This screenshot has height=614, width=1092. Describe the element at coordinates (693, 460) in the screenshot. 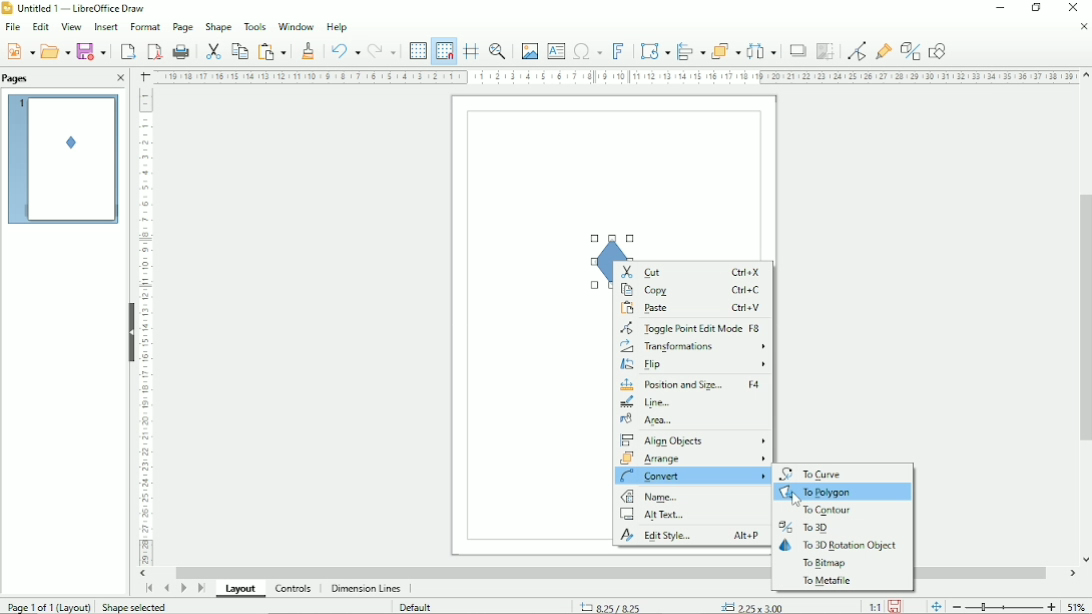

I see `Arrange` at that location.